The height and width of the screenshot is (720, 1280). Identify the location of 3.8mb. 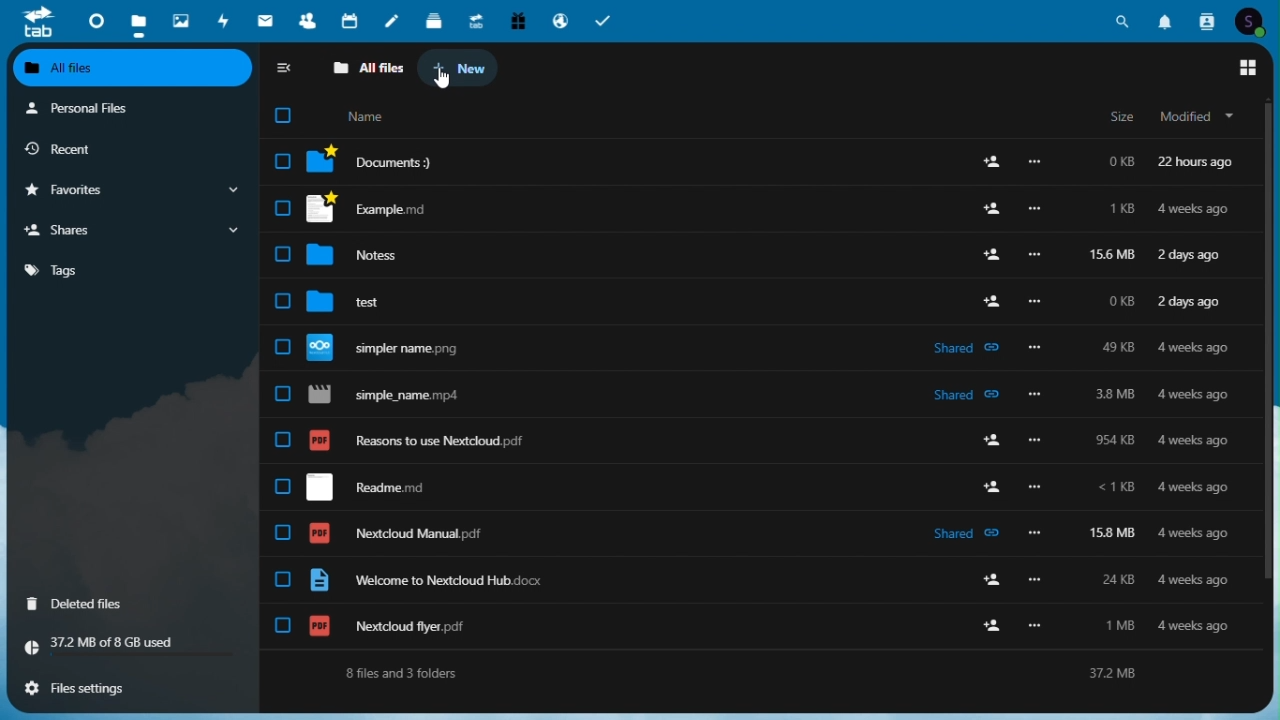
(1115, 397).